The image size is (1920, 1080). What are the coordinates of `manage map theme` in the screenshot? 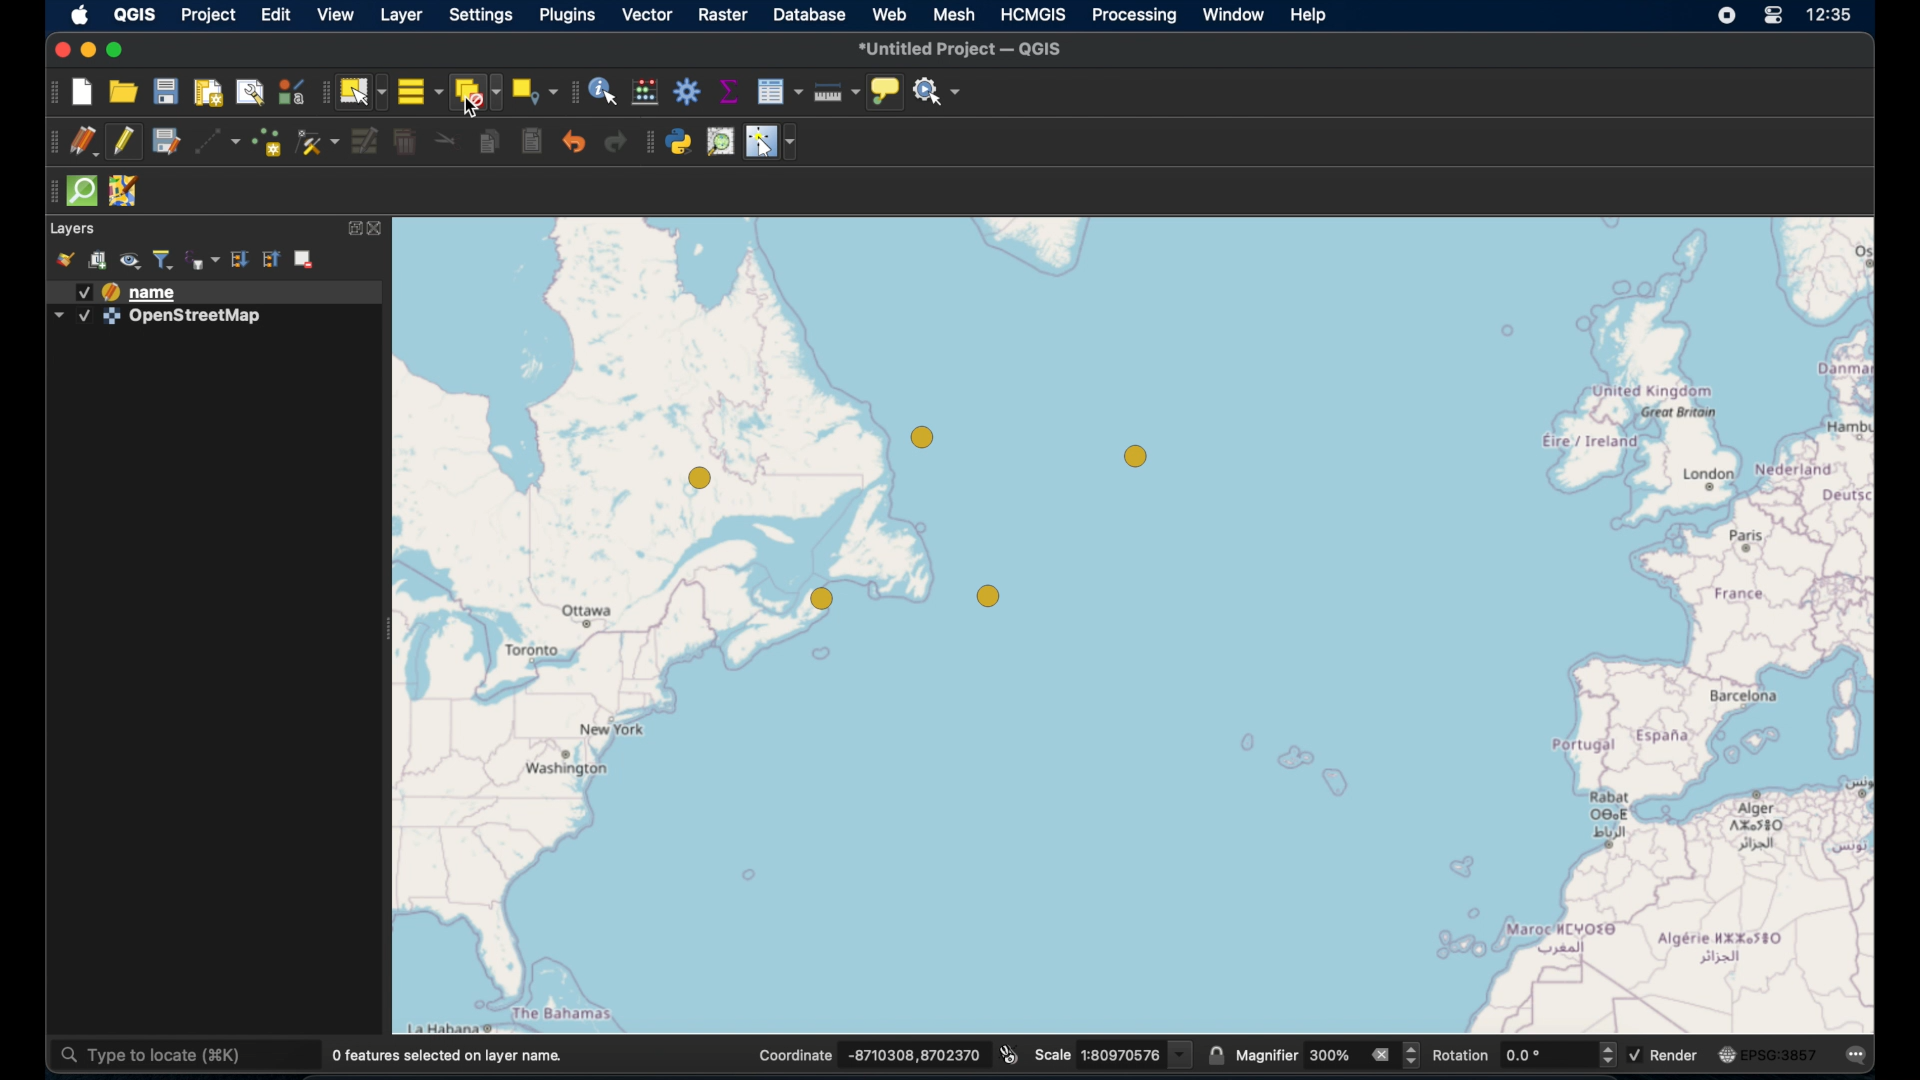 It's located at (131, 263).